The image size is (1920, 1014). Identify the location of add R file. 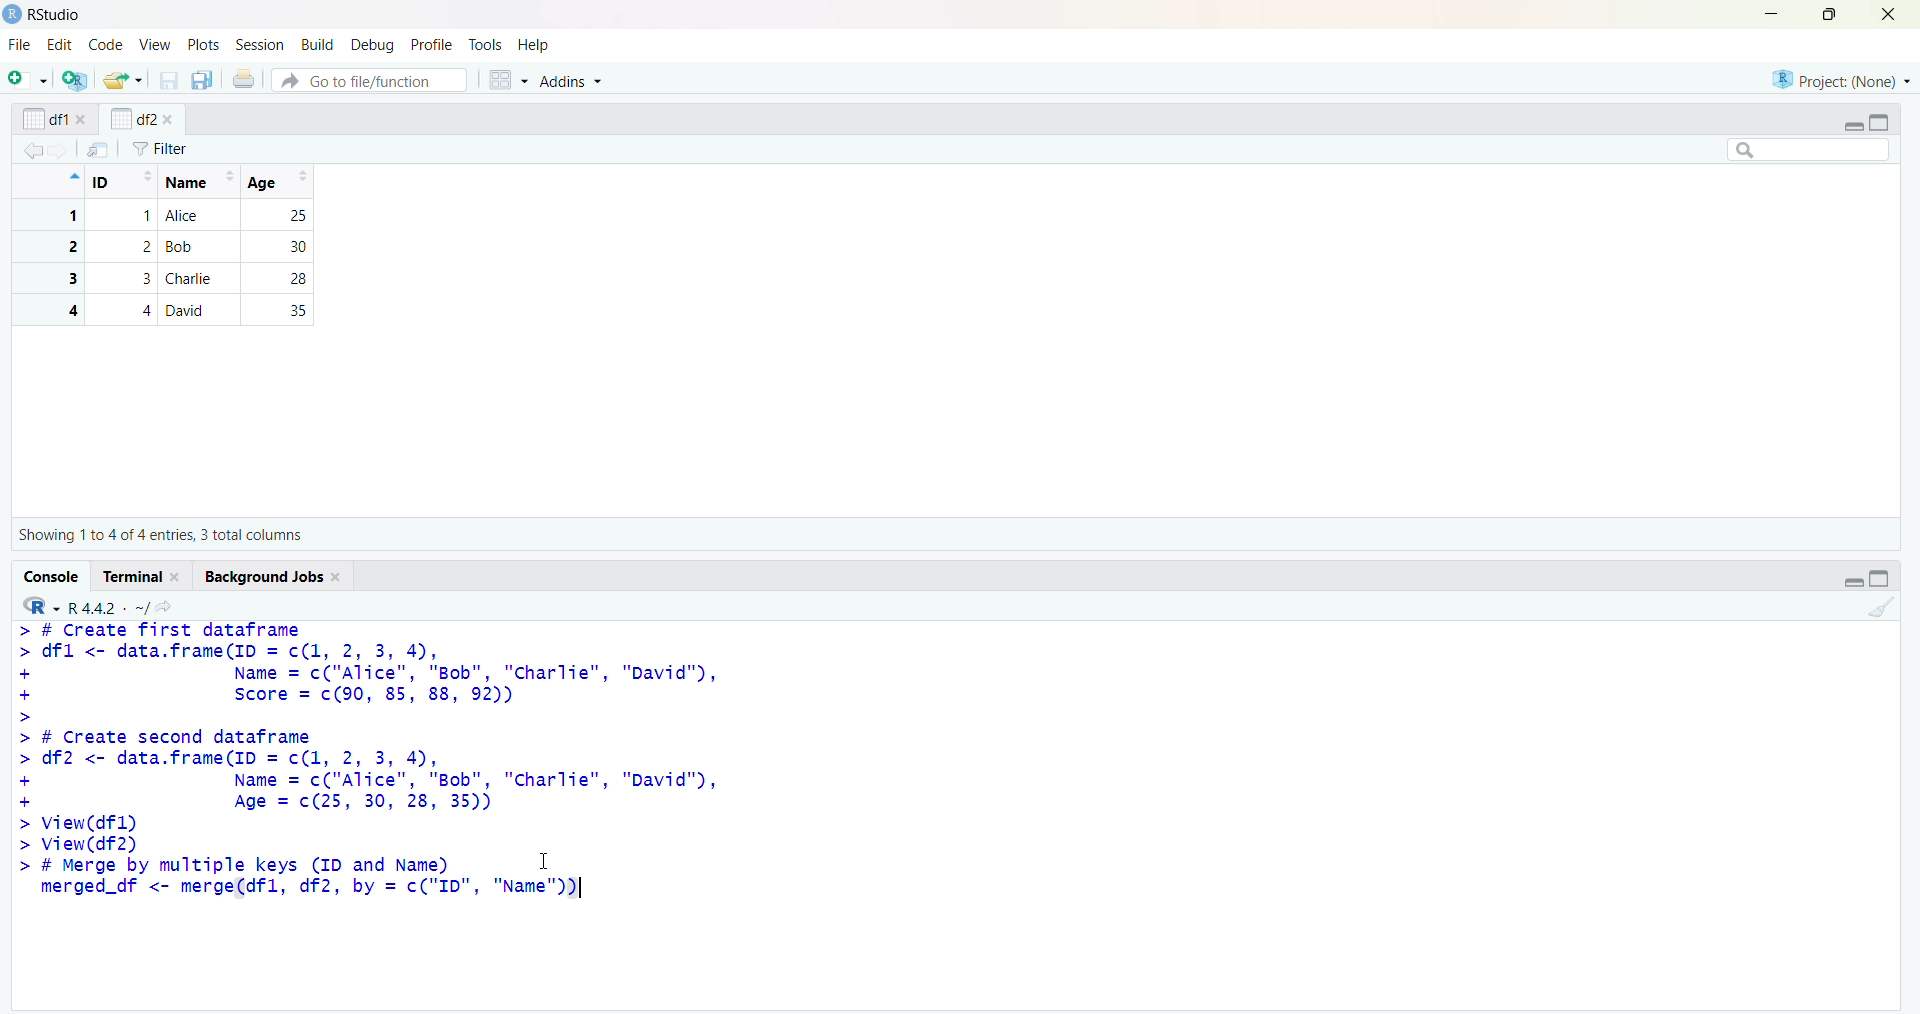
(76, 80).